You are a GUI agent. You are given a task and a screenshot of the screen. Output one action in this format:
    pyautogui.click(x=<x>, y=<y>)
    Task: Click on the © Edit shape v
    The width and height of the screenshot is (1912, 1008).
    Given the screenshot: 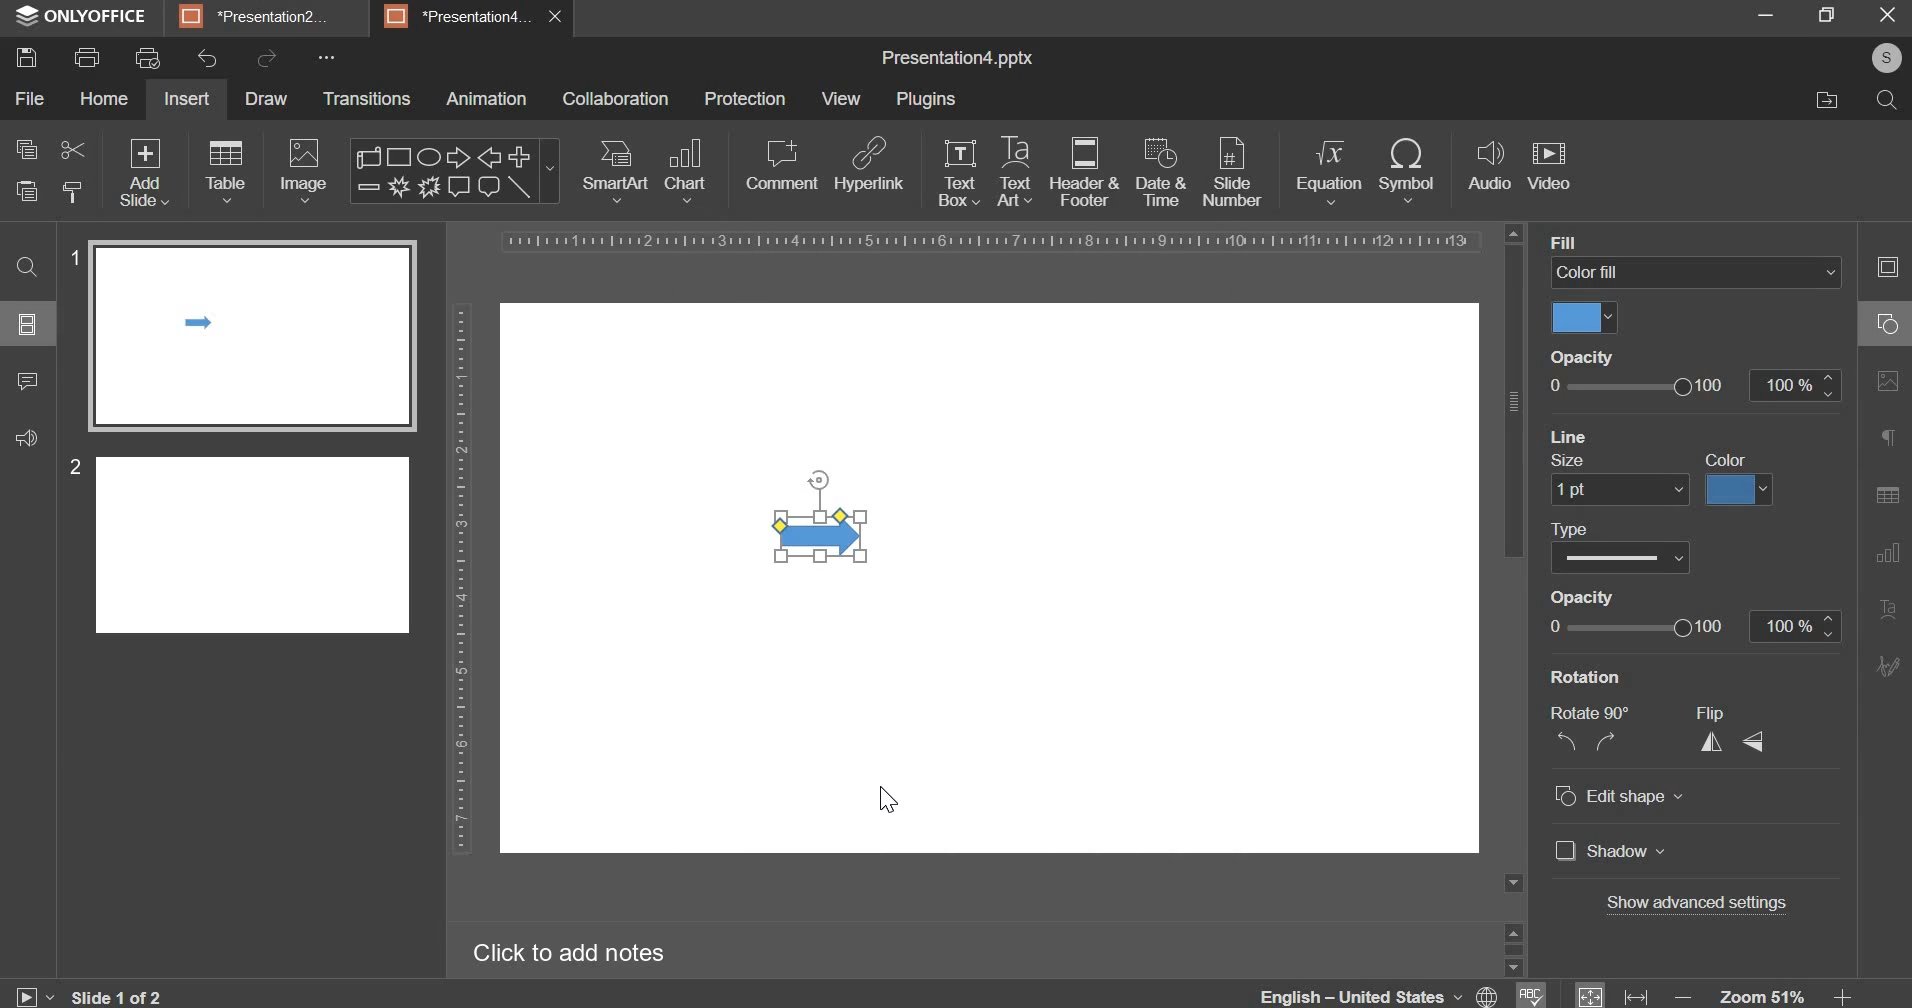 What is the action you would take?
    pyautogui.click(x=1622, y=800)
    